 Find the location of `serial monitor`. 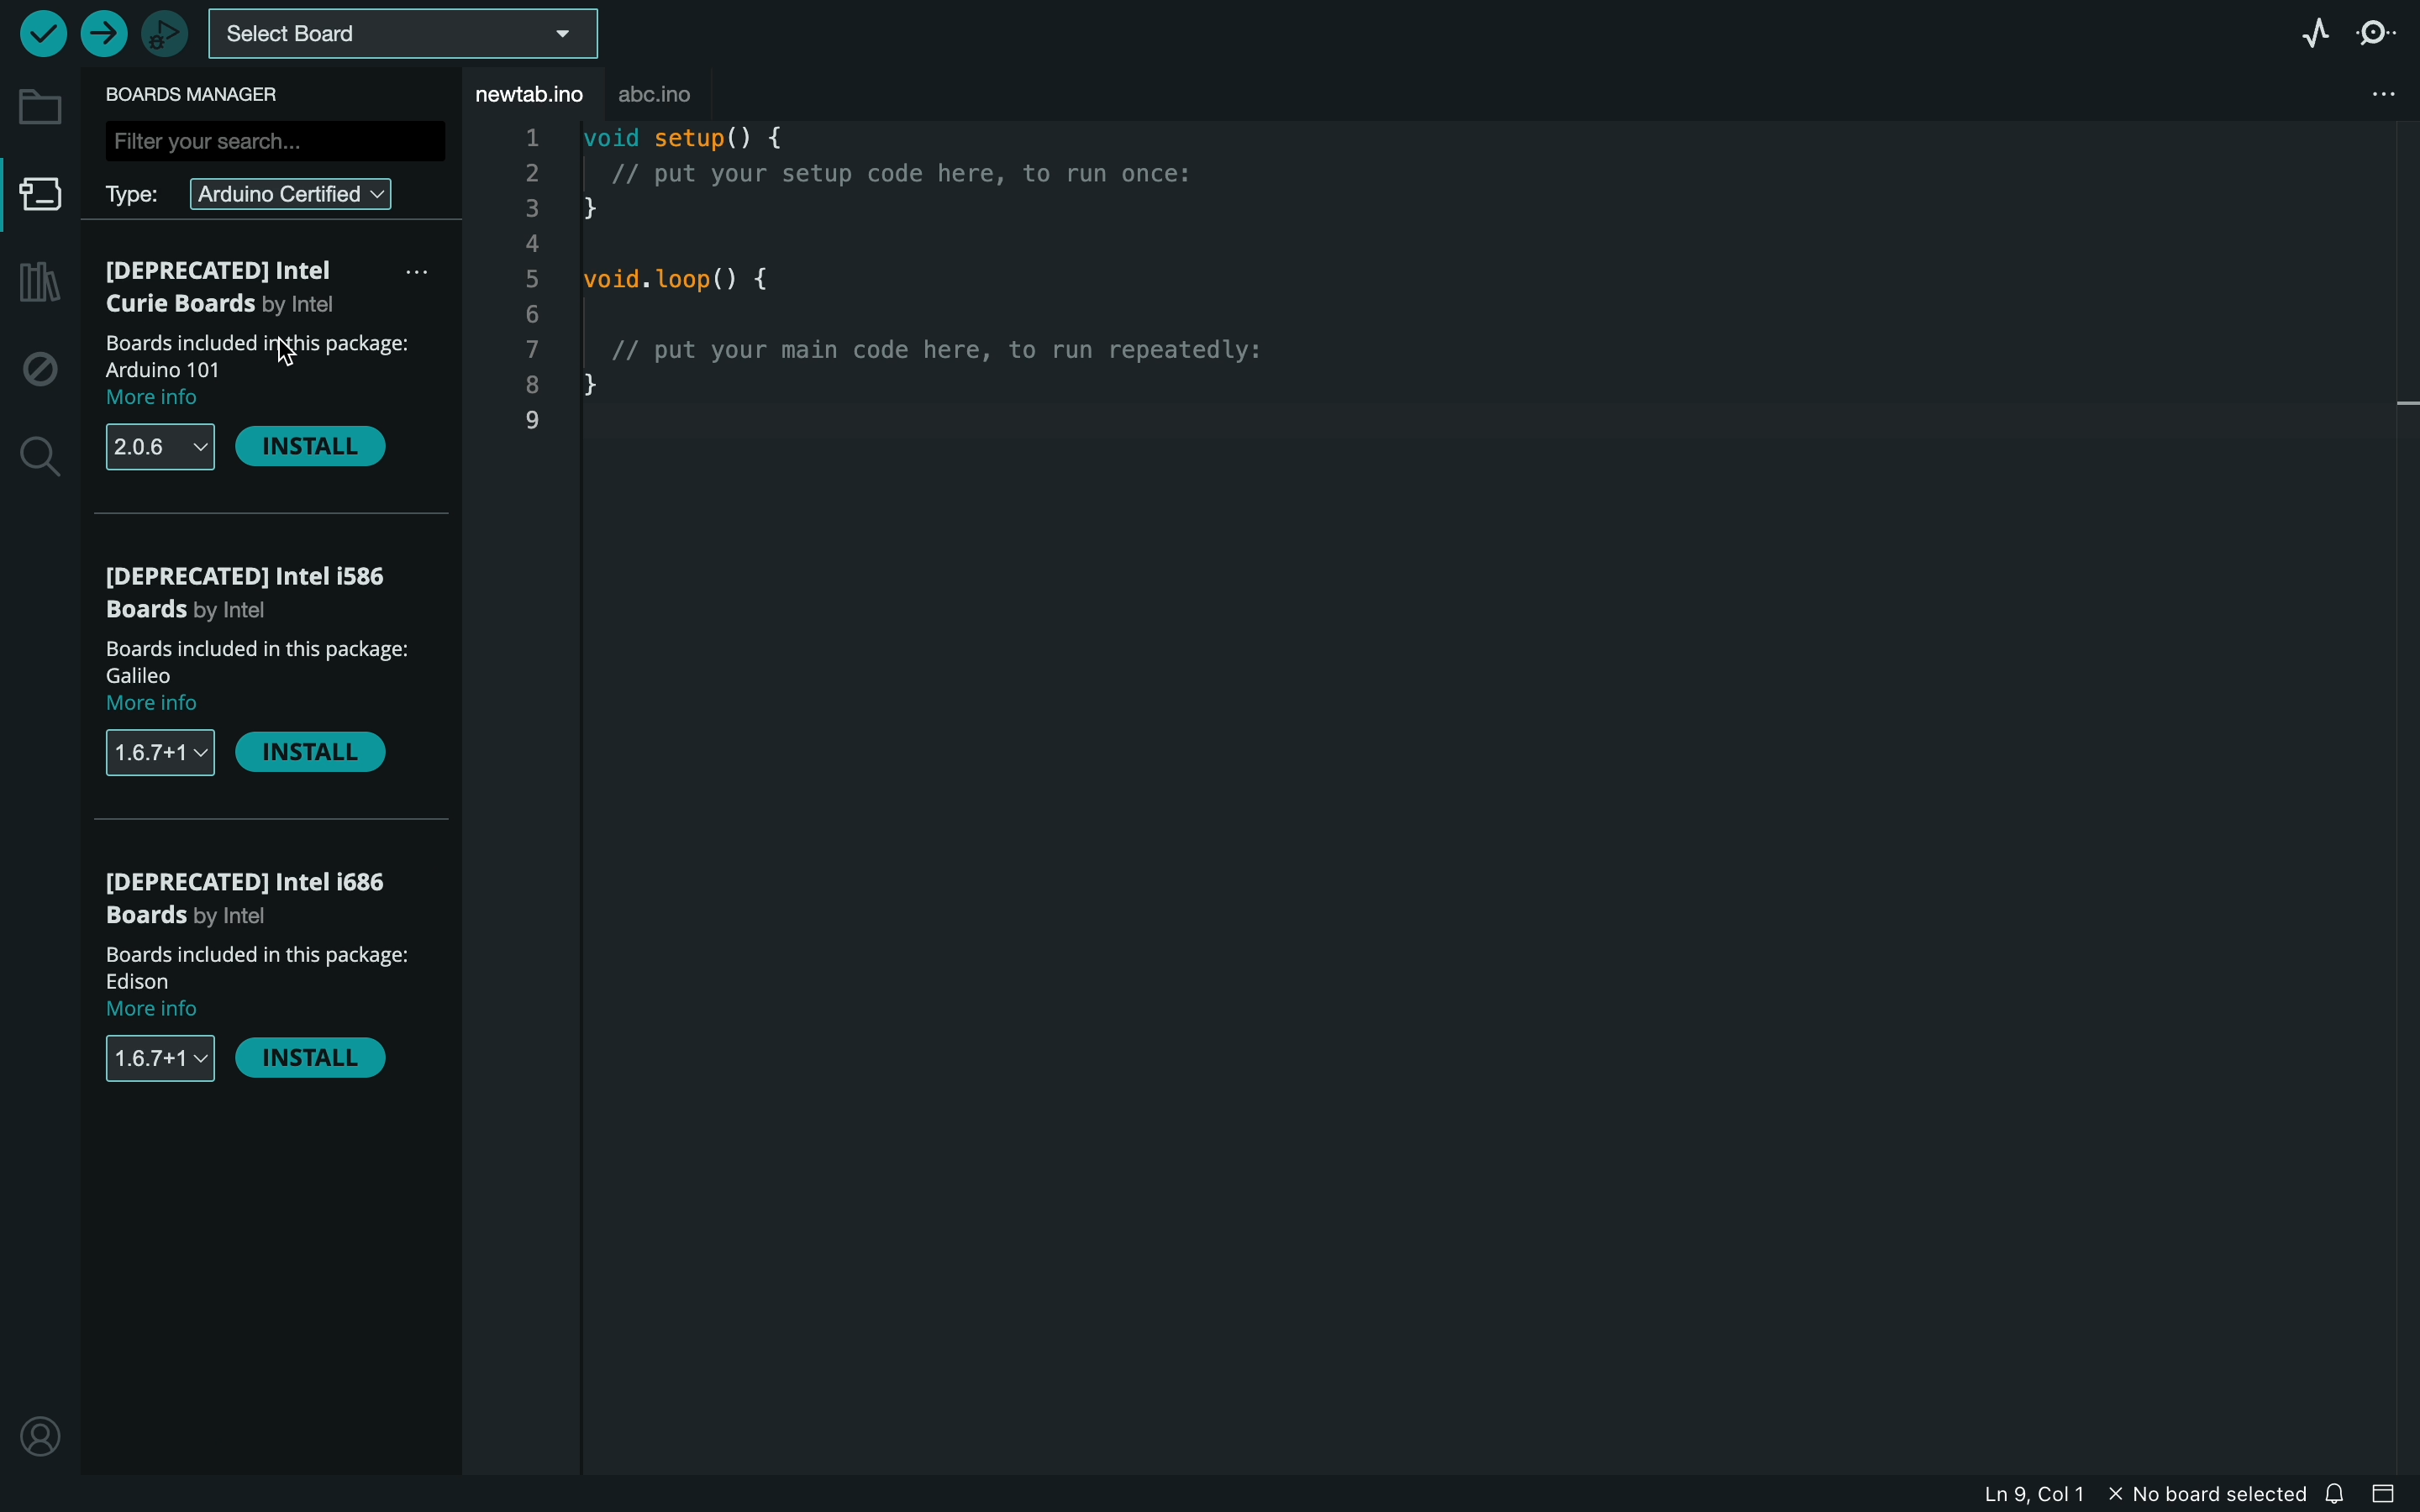

serial monitor is located at coordinates (2375, 33).